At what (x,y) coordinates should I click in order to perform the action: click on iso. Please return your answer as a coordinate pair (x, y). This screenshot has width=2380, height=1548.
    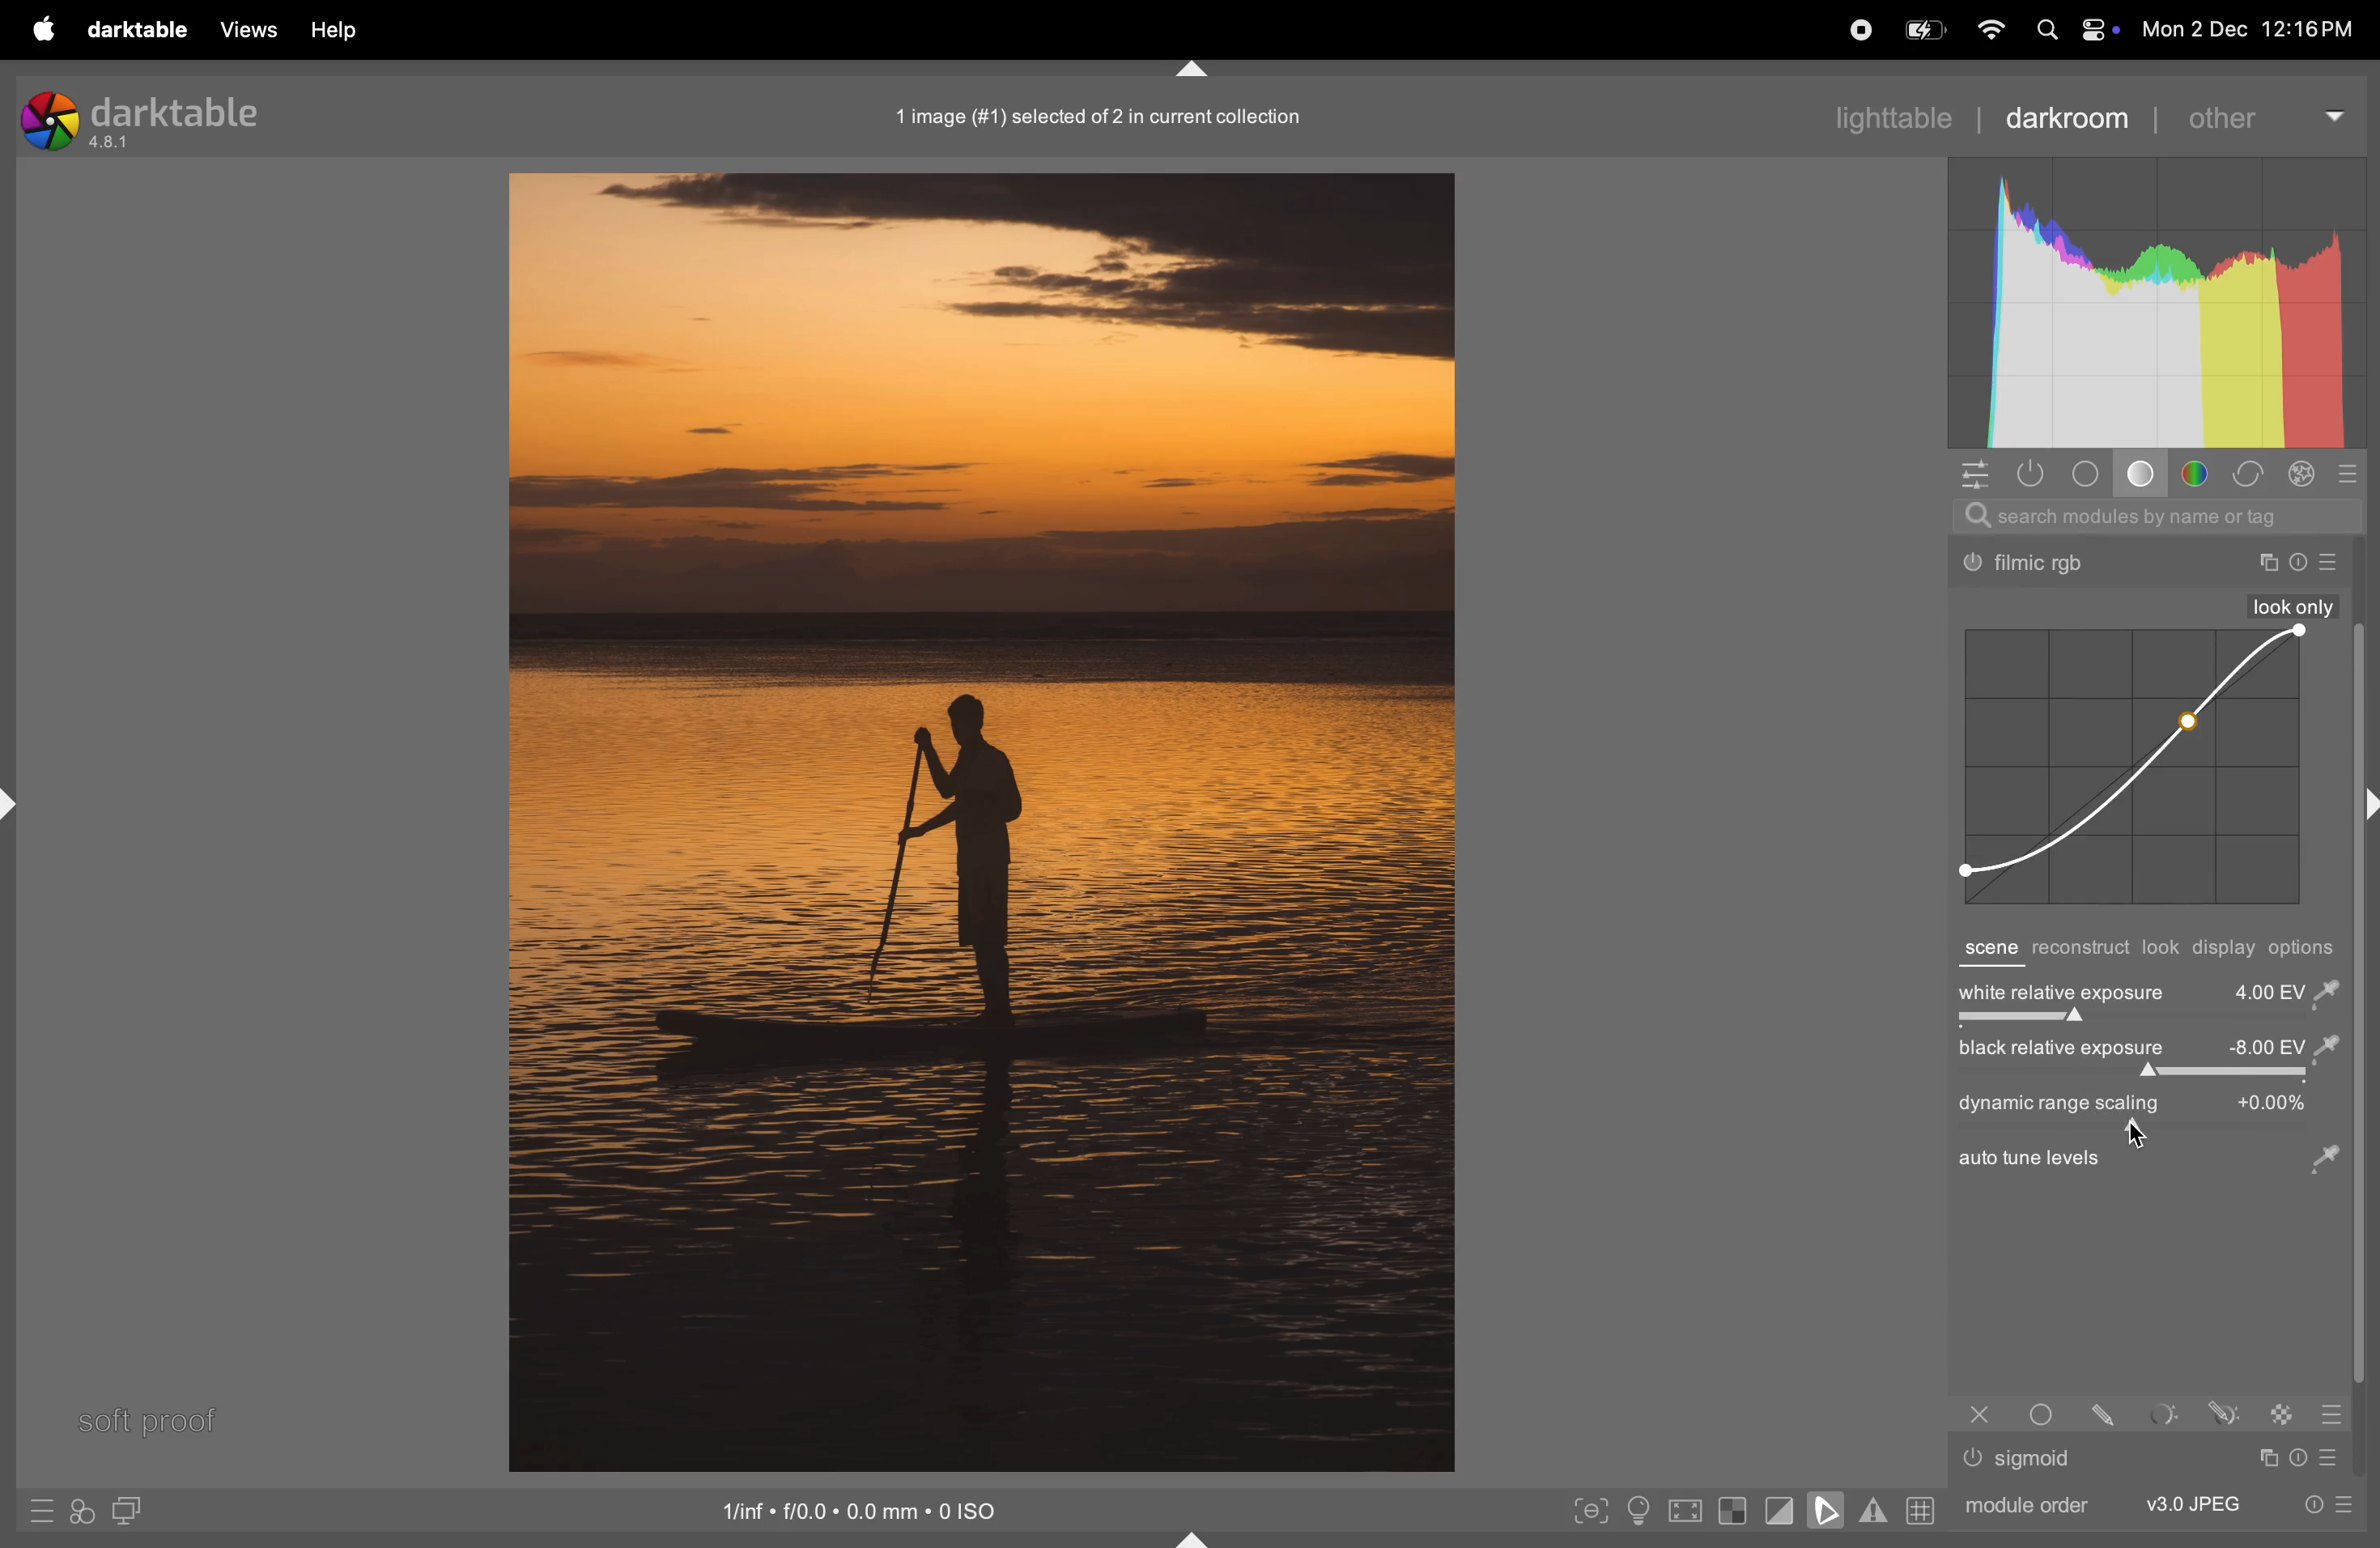
    Looking at the image, I should click on (865, 1508).